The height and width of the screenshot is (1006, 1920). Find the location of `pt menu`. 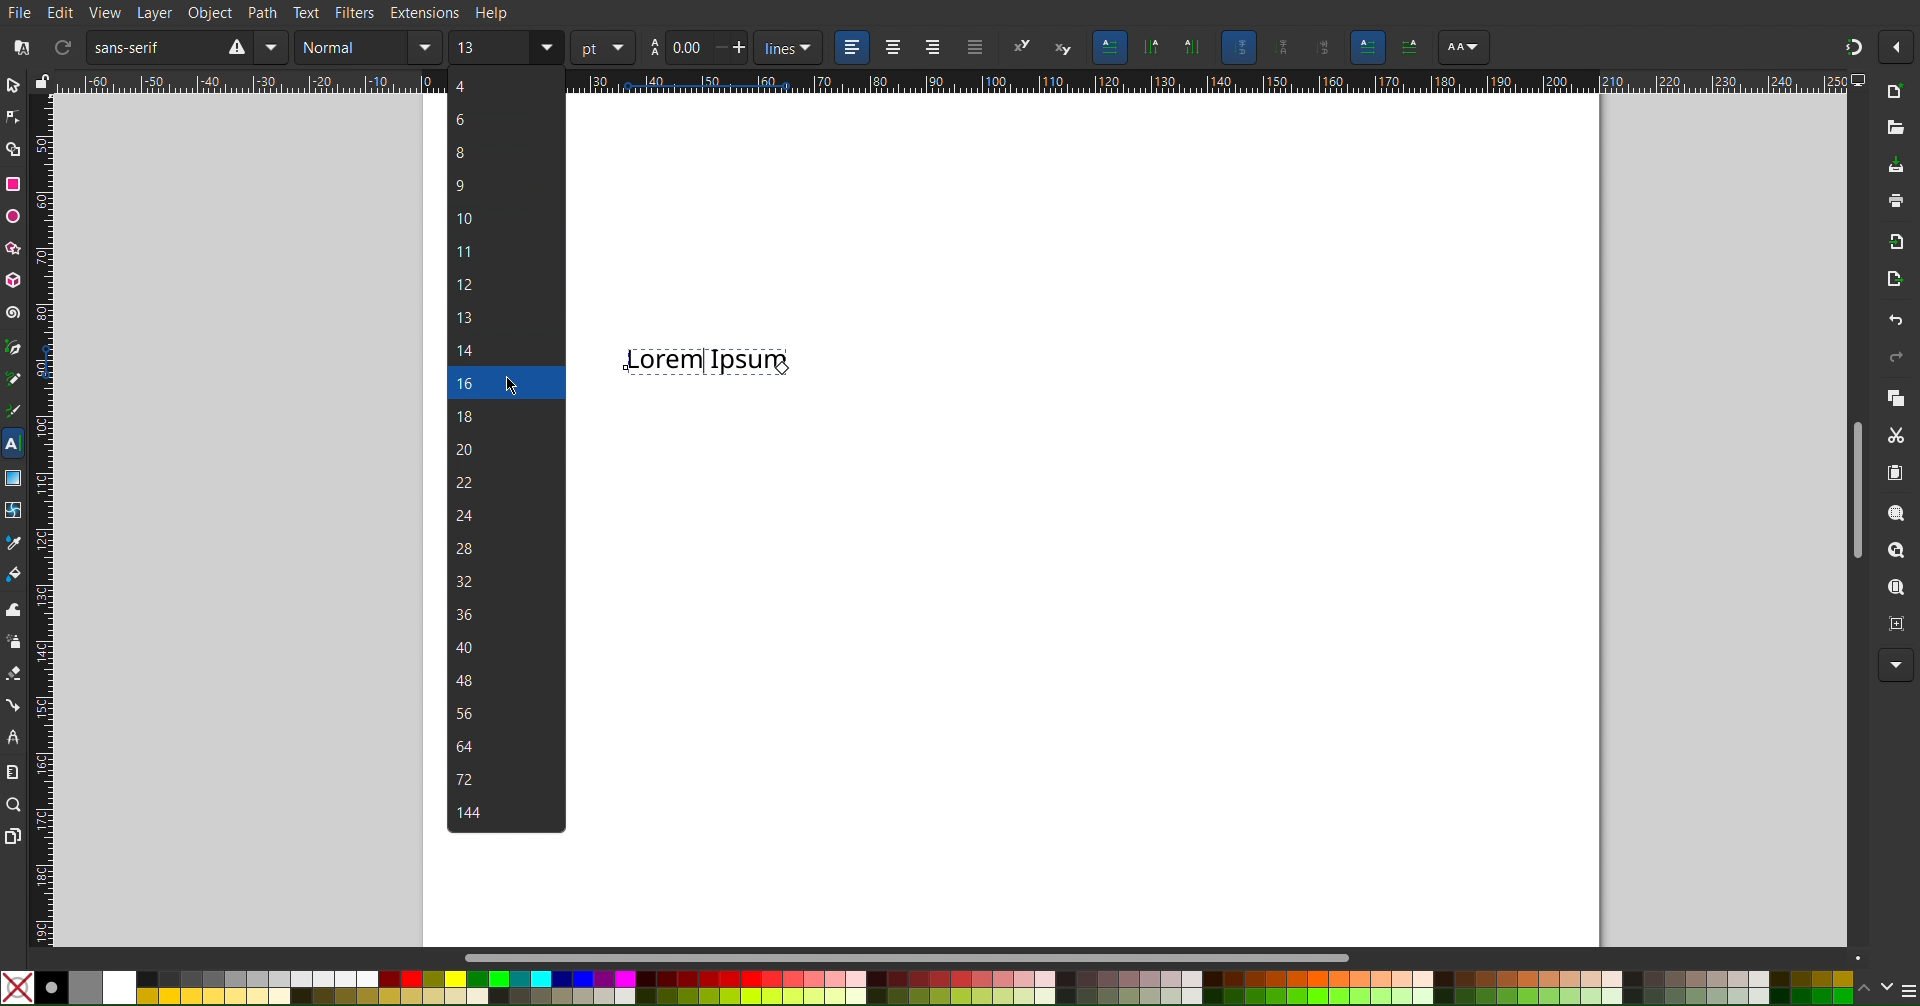

pt menu is located at coordinates (603, 47).